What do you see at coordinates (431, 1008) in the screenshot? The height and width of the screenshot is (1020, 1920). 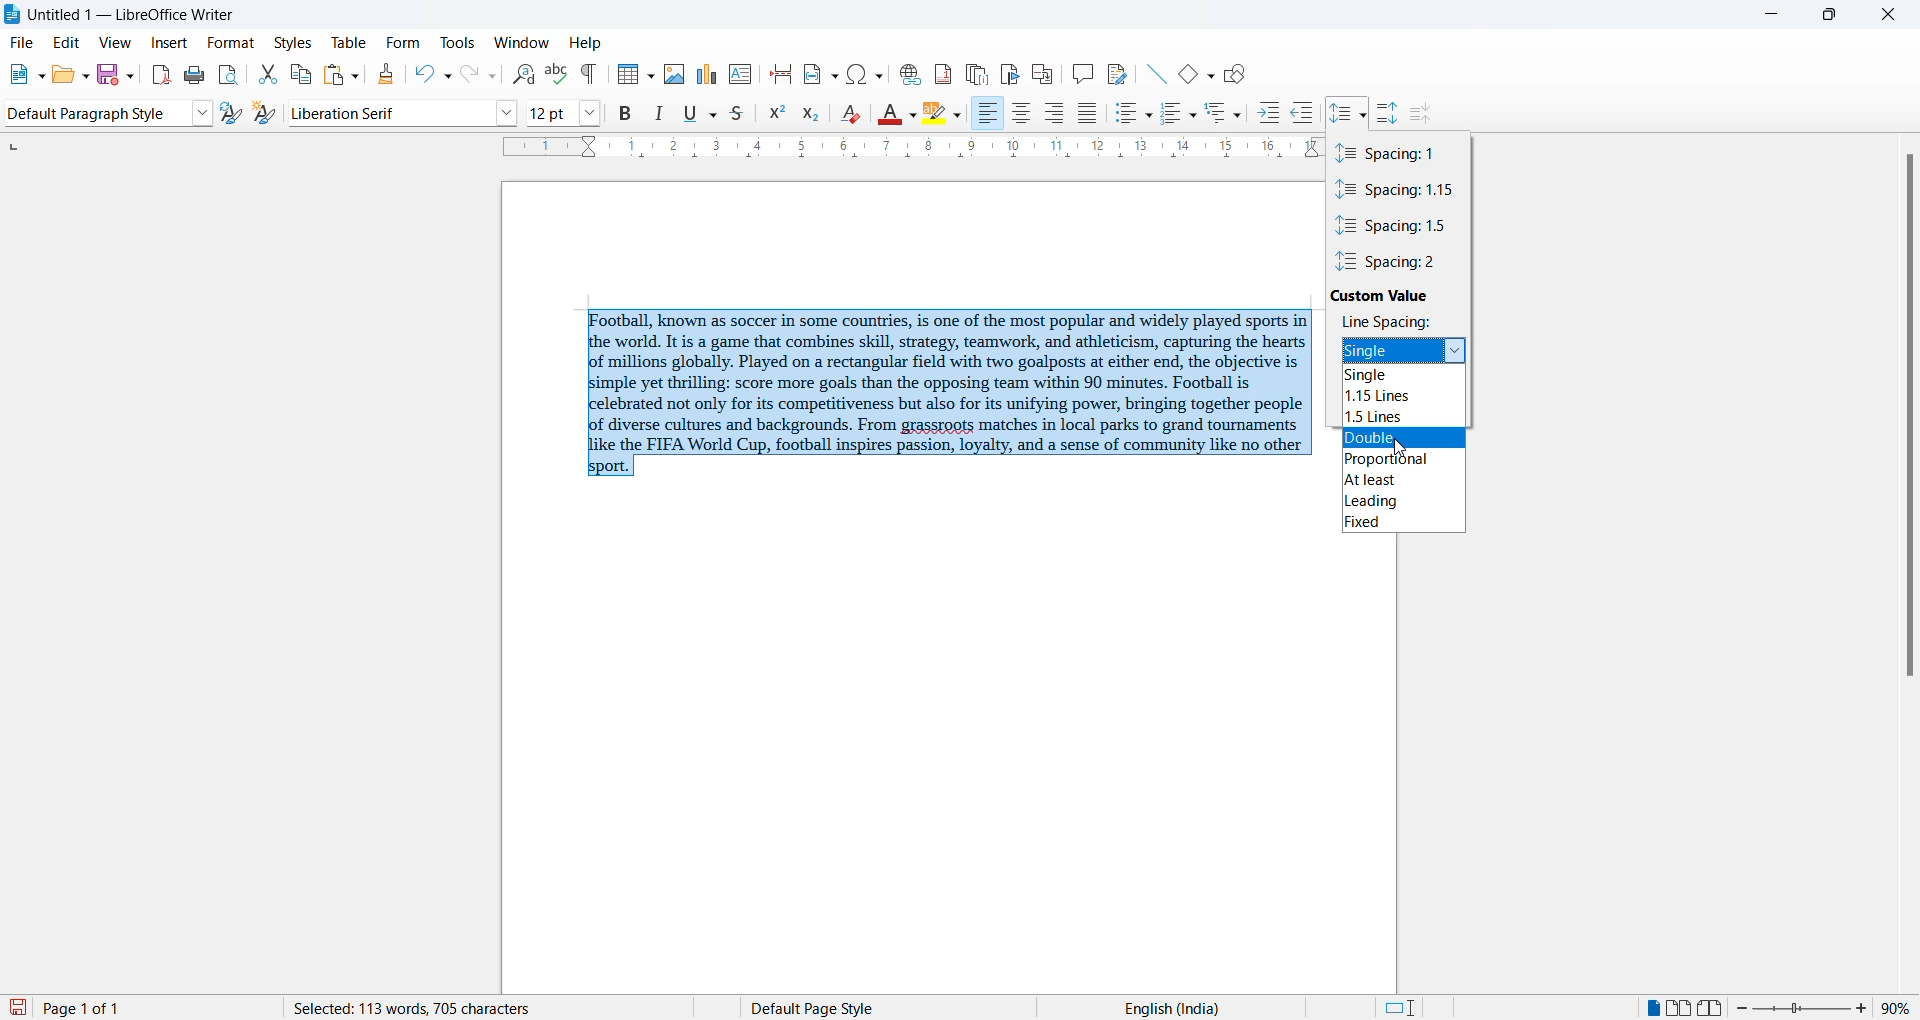 I see `word and character count` at bounding box center [431, 1008].